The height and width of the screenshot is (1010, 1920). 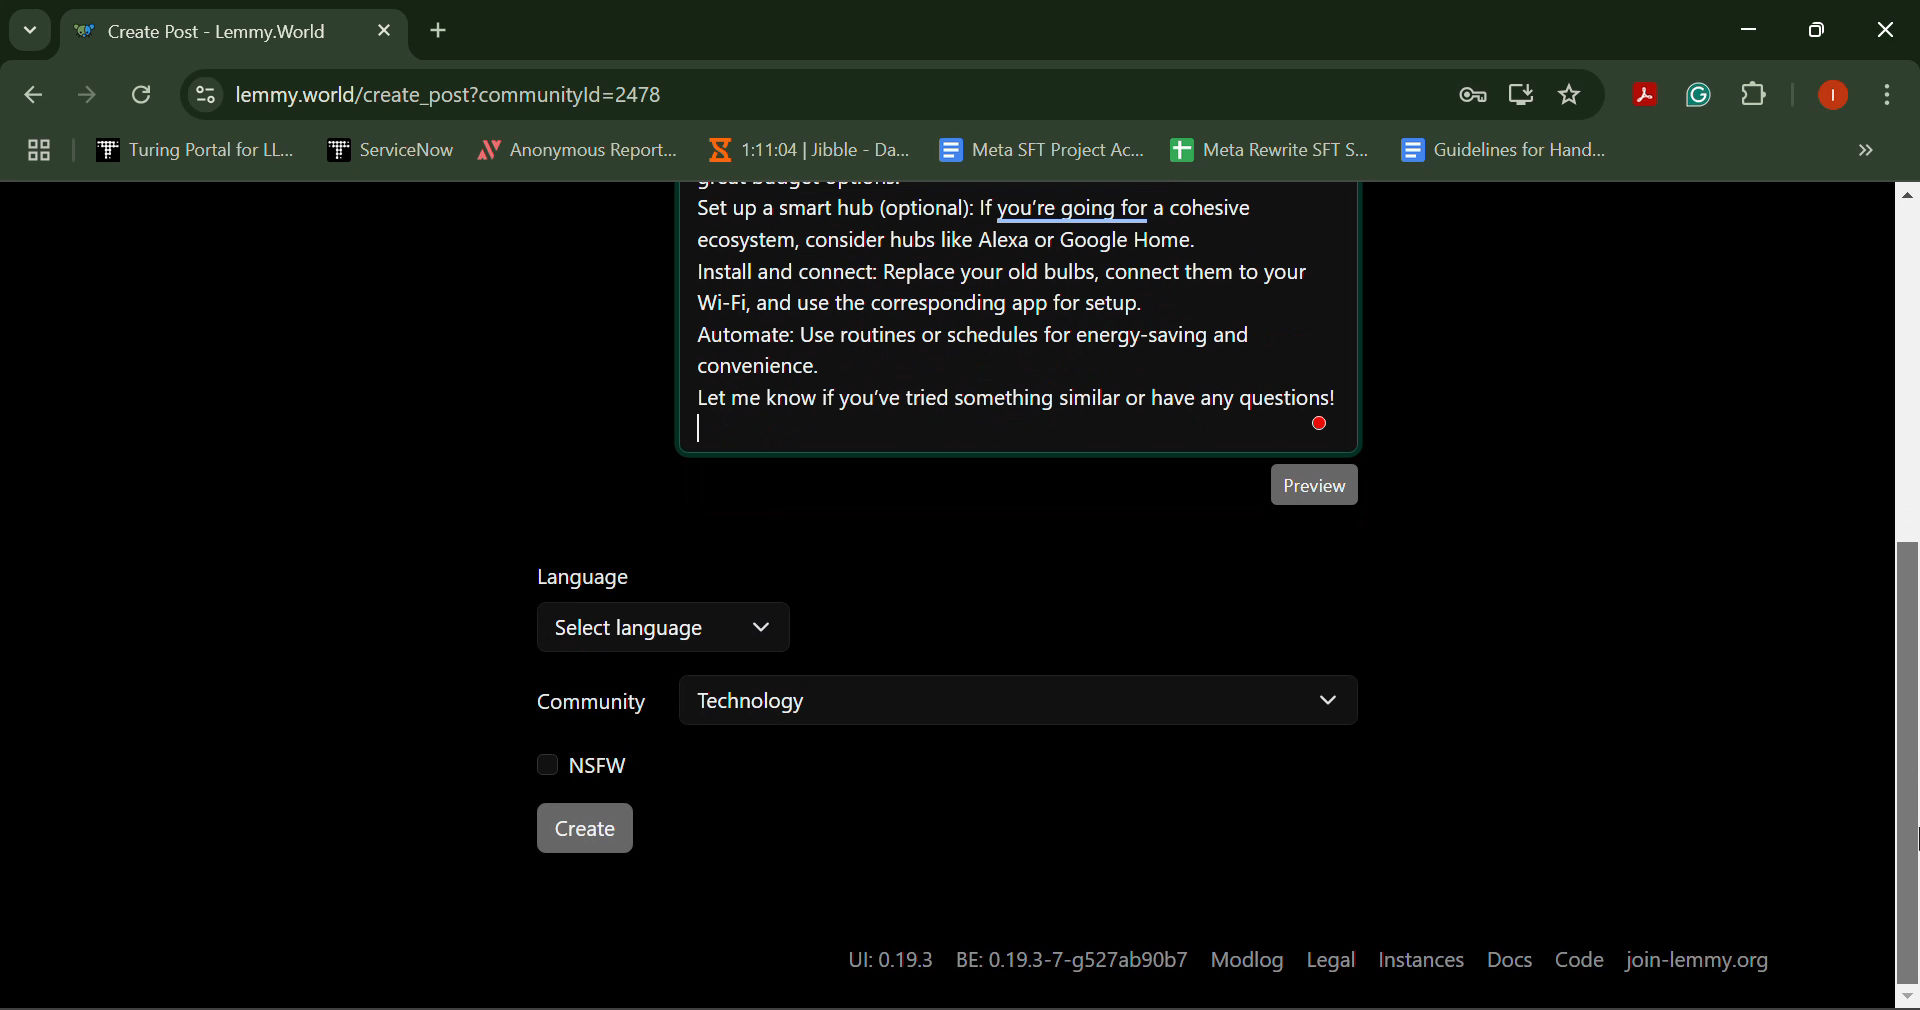 I want to click on Hidden Bookmarks, so click(x=1864, y=149).